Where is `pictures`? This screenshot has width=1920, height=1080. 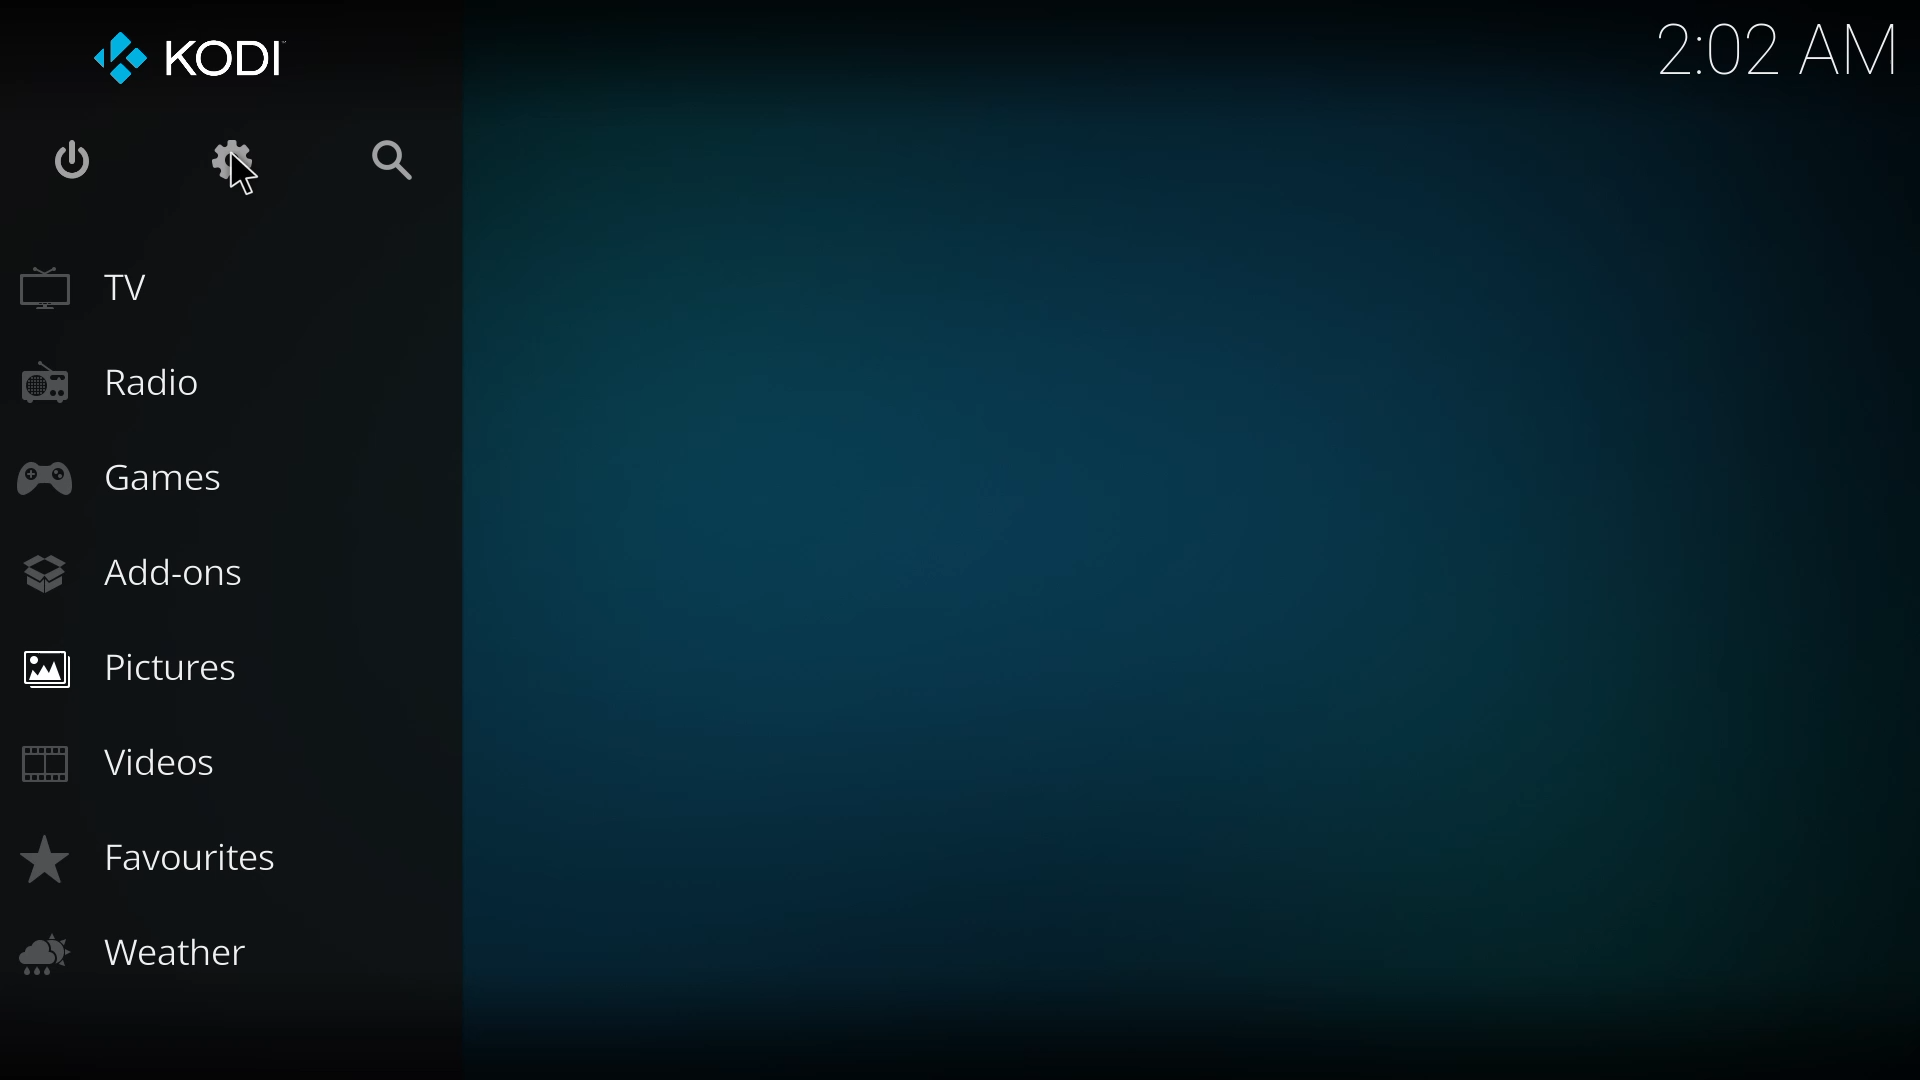 pictures is located at coordinates (140, 670).